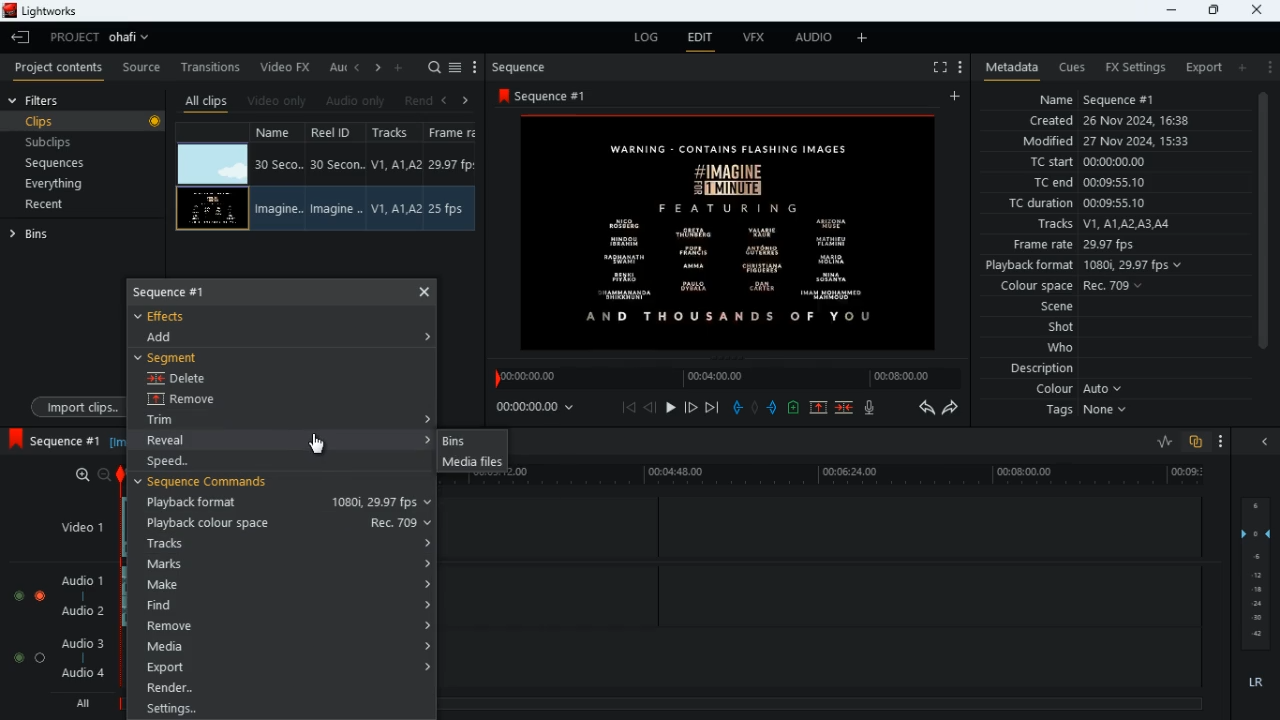 This screenshot has height=720, width=1280. What do you see at coordinates (74, 405) in the screenshot?
I see `import clips` at bounding box center [74, 405].